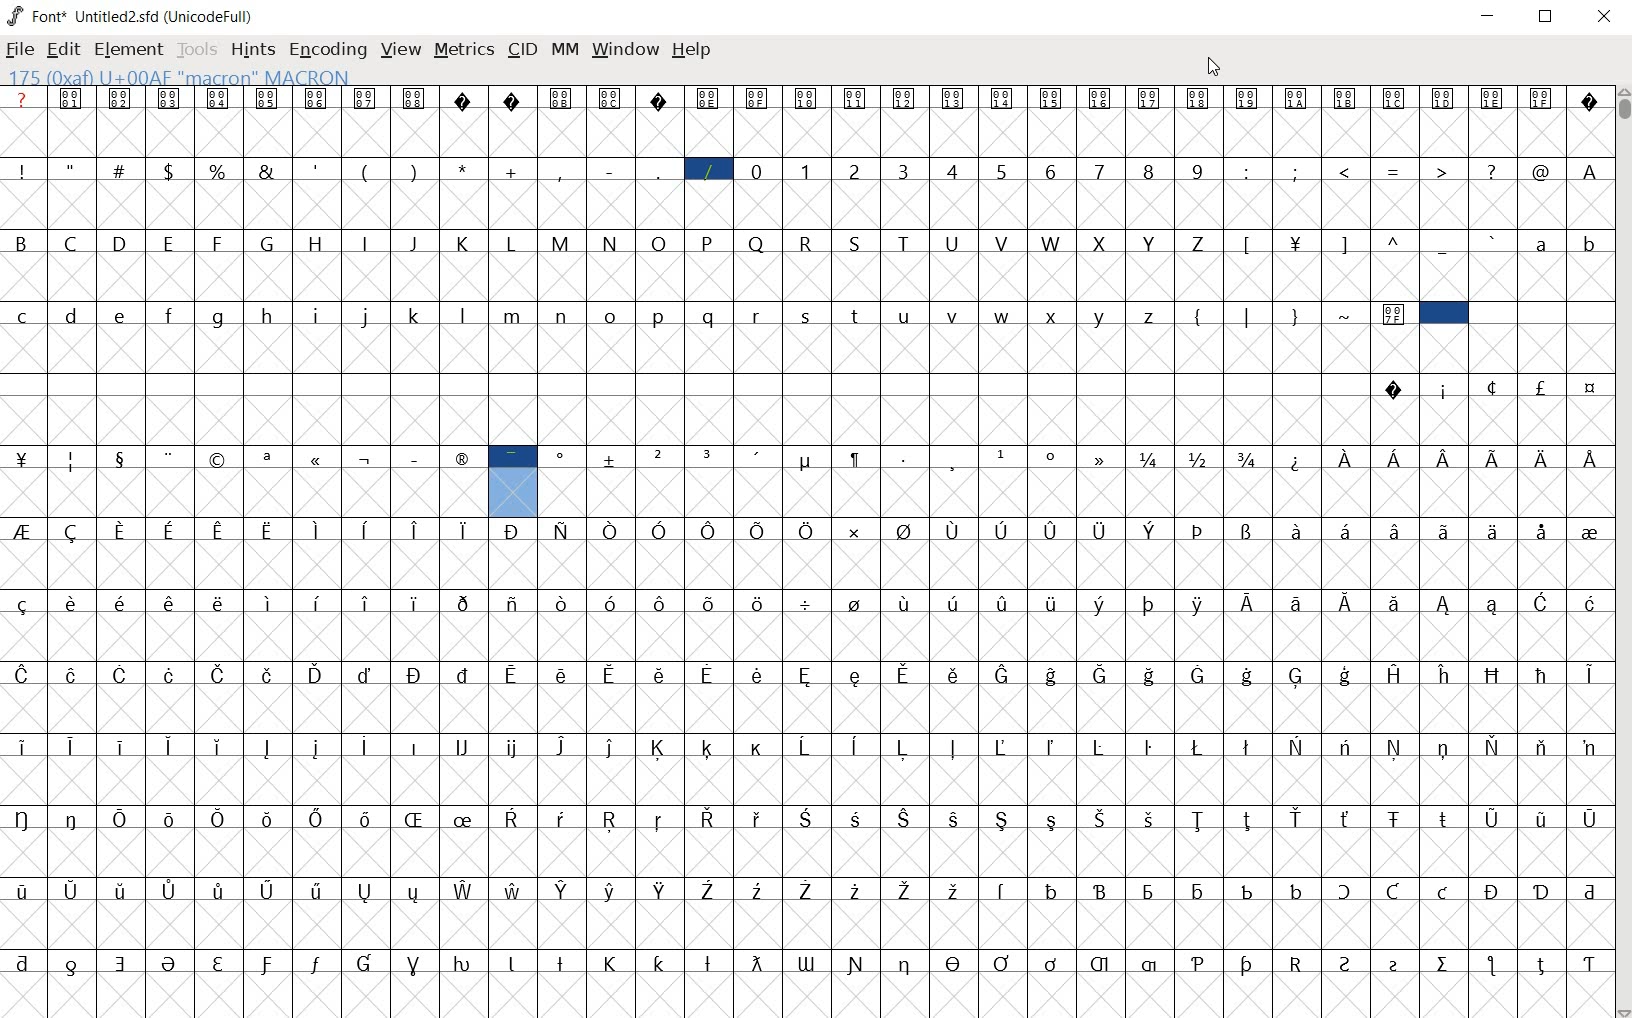 This screenshot has width=1632, height=1018. Describe the element at coordinates (176, 77) in the screenshot. I see `175 (0xaf) U+00AF "macron" MACRON` at that location.